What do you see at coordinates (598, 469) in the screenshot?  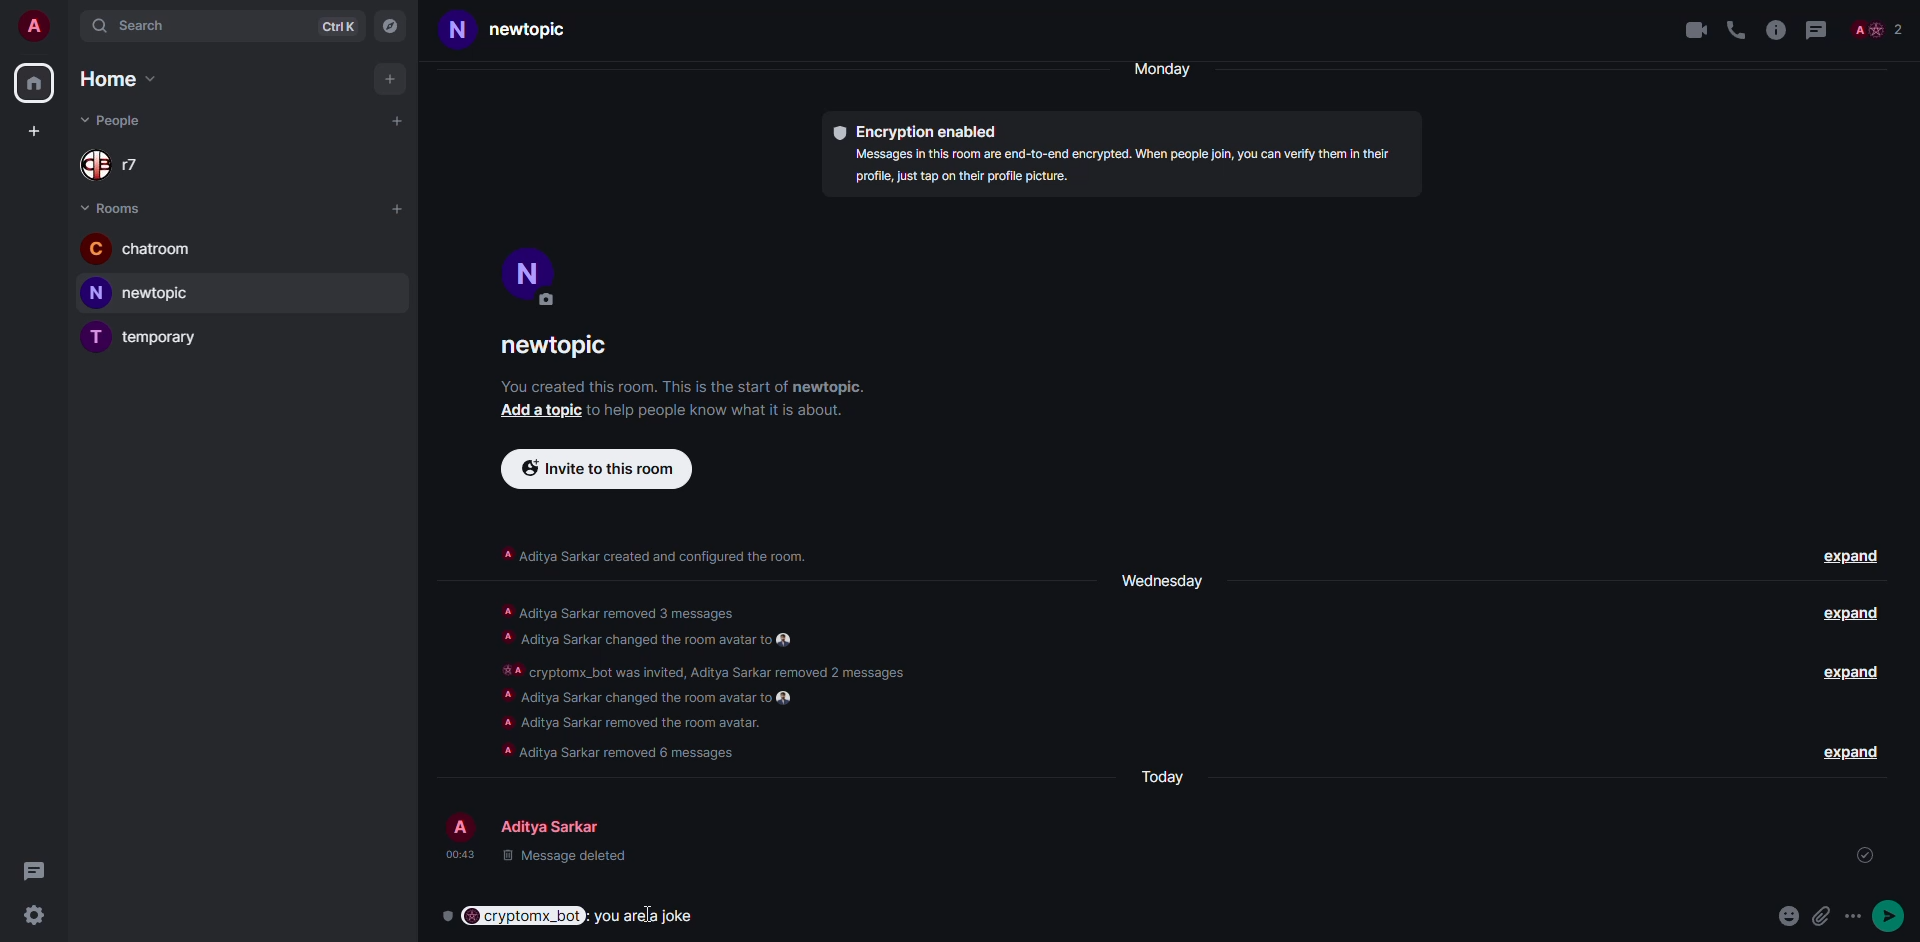 I see `invite to this room` at bounding box center [598, 469].